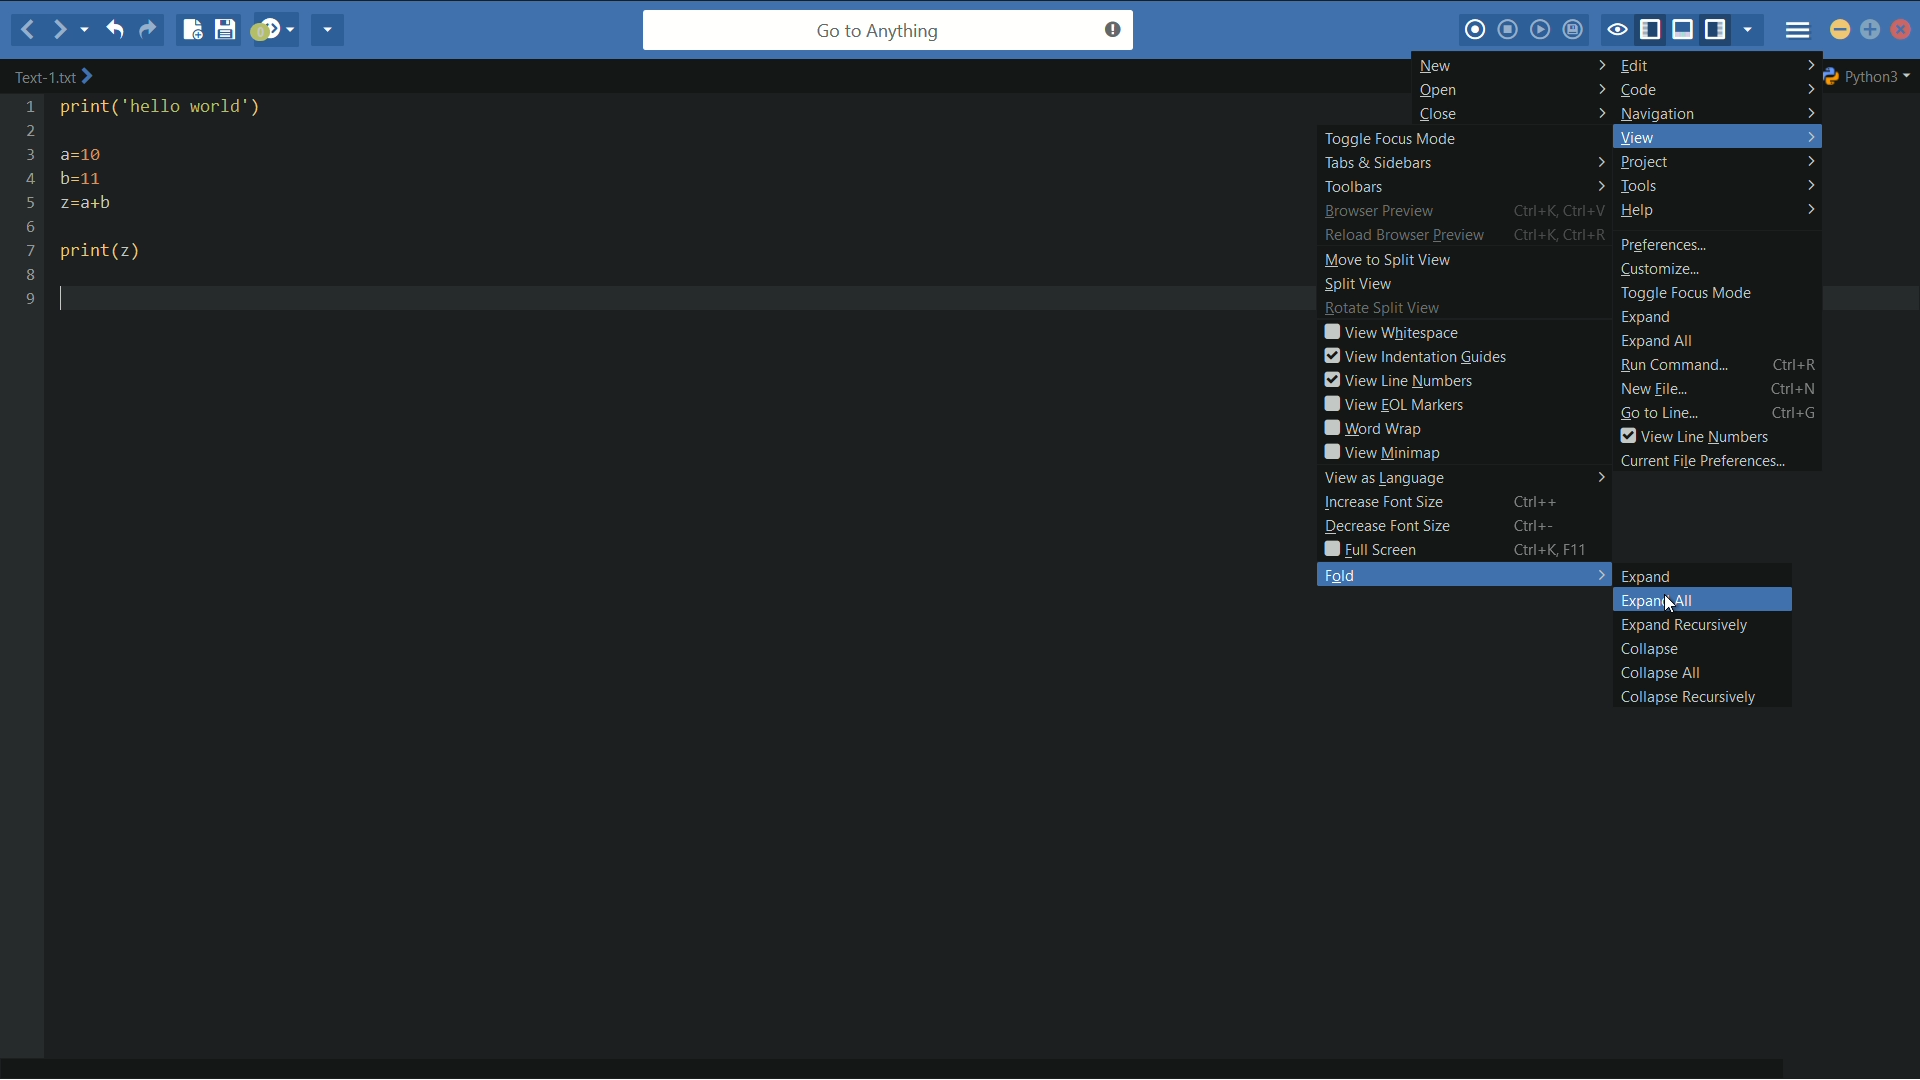 Image resolution: width=1920 pixels, height=1080 pixels. I want to click on line numbers, so click(29, 203).